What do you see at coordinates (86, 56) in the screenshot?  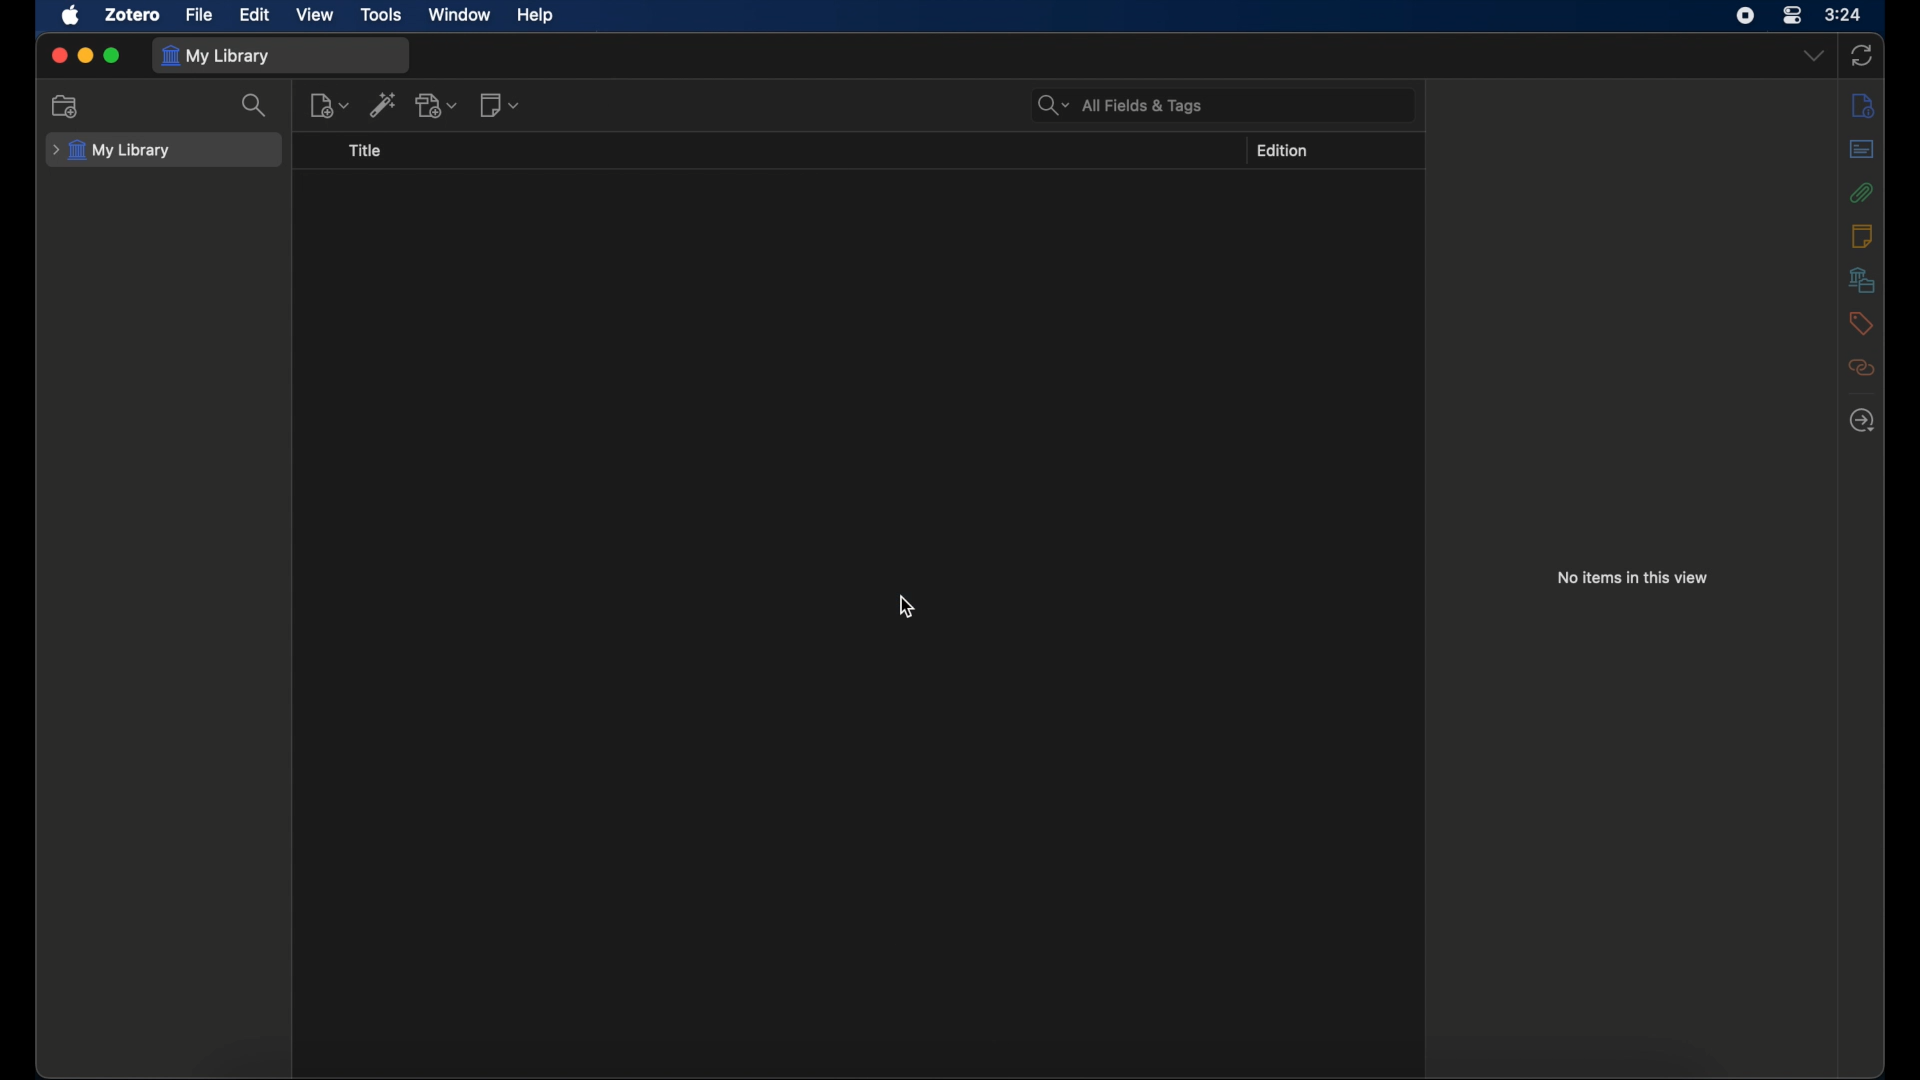 I see `minimize` at bounding box center [86, 56].